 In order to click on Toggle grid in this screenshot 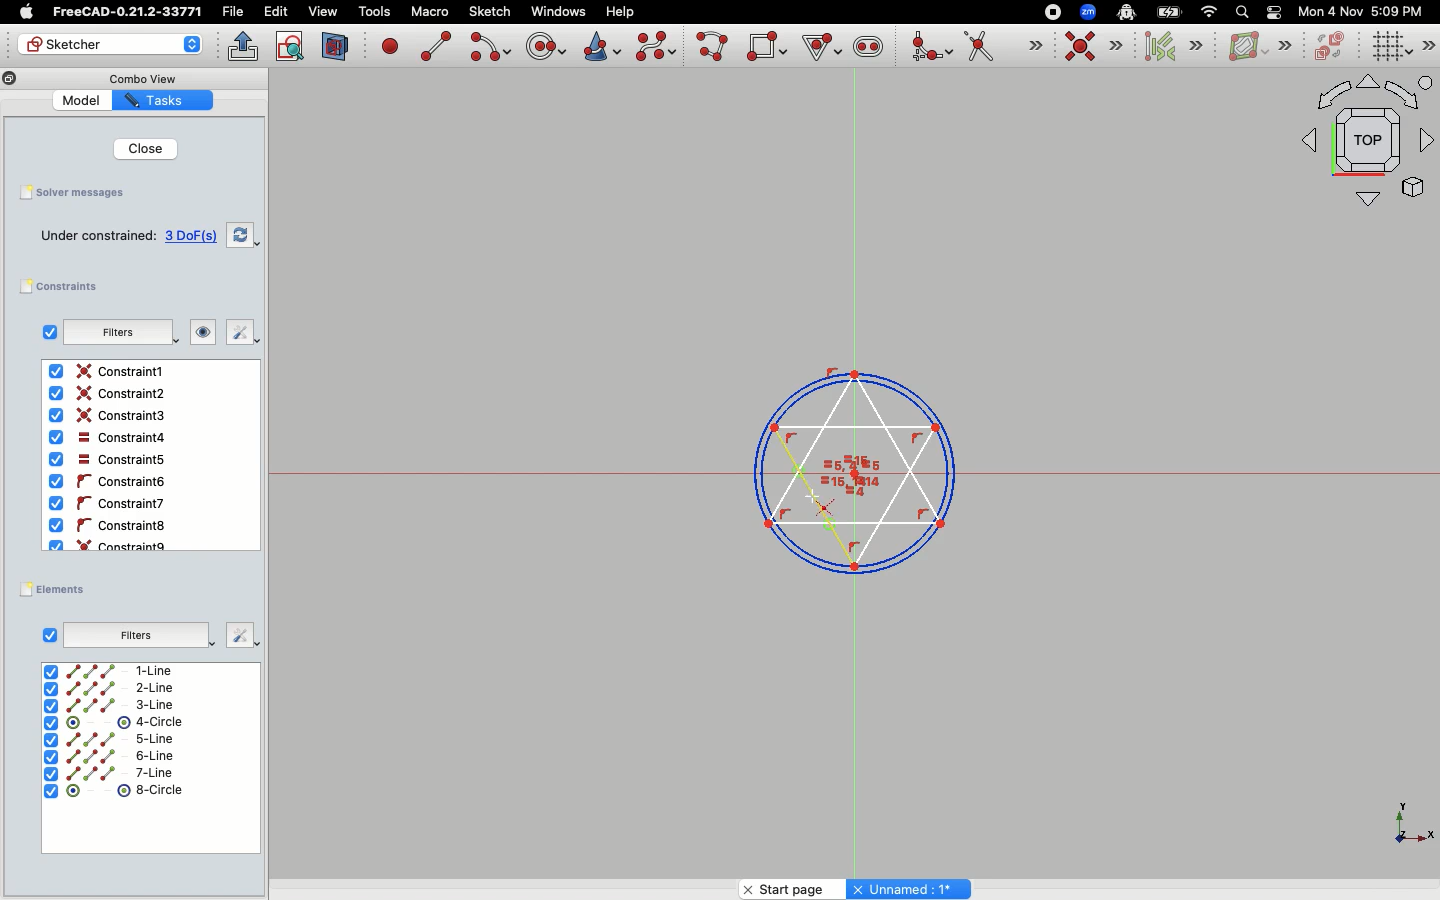, I will do `click(1389, 47)`.